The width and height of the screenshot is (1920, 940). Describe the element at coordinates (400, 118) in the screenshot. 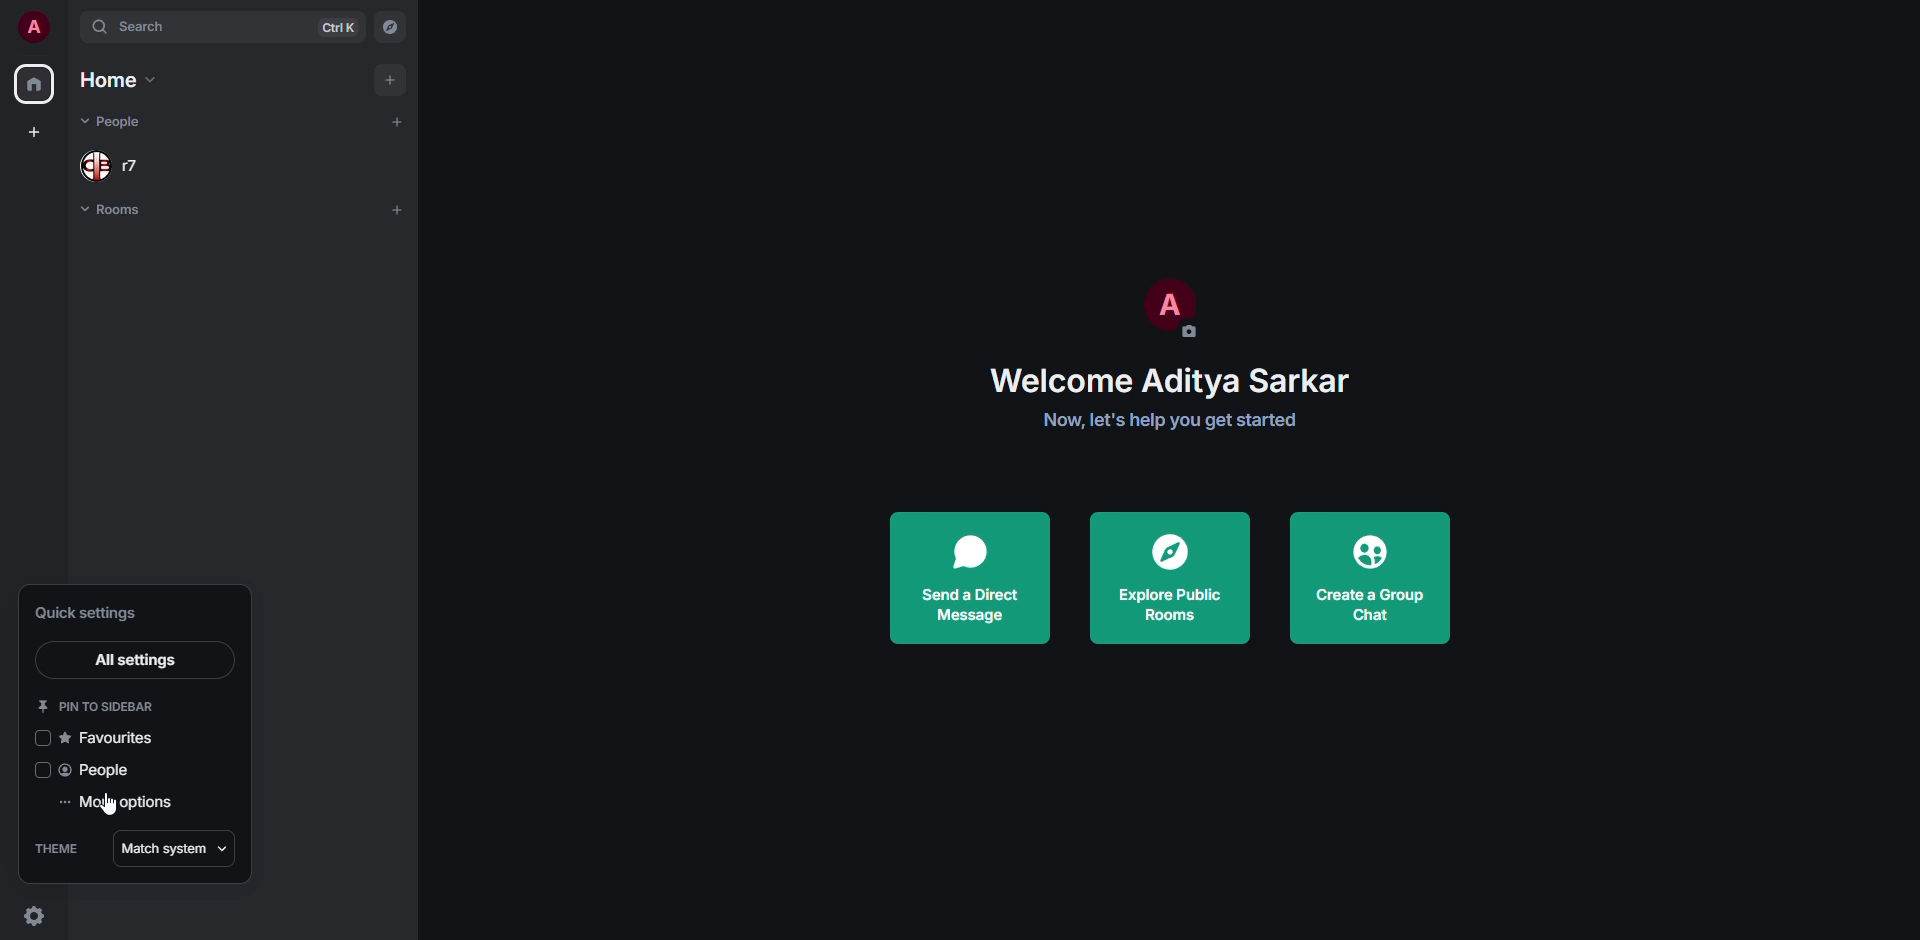

I see `add` at that location.